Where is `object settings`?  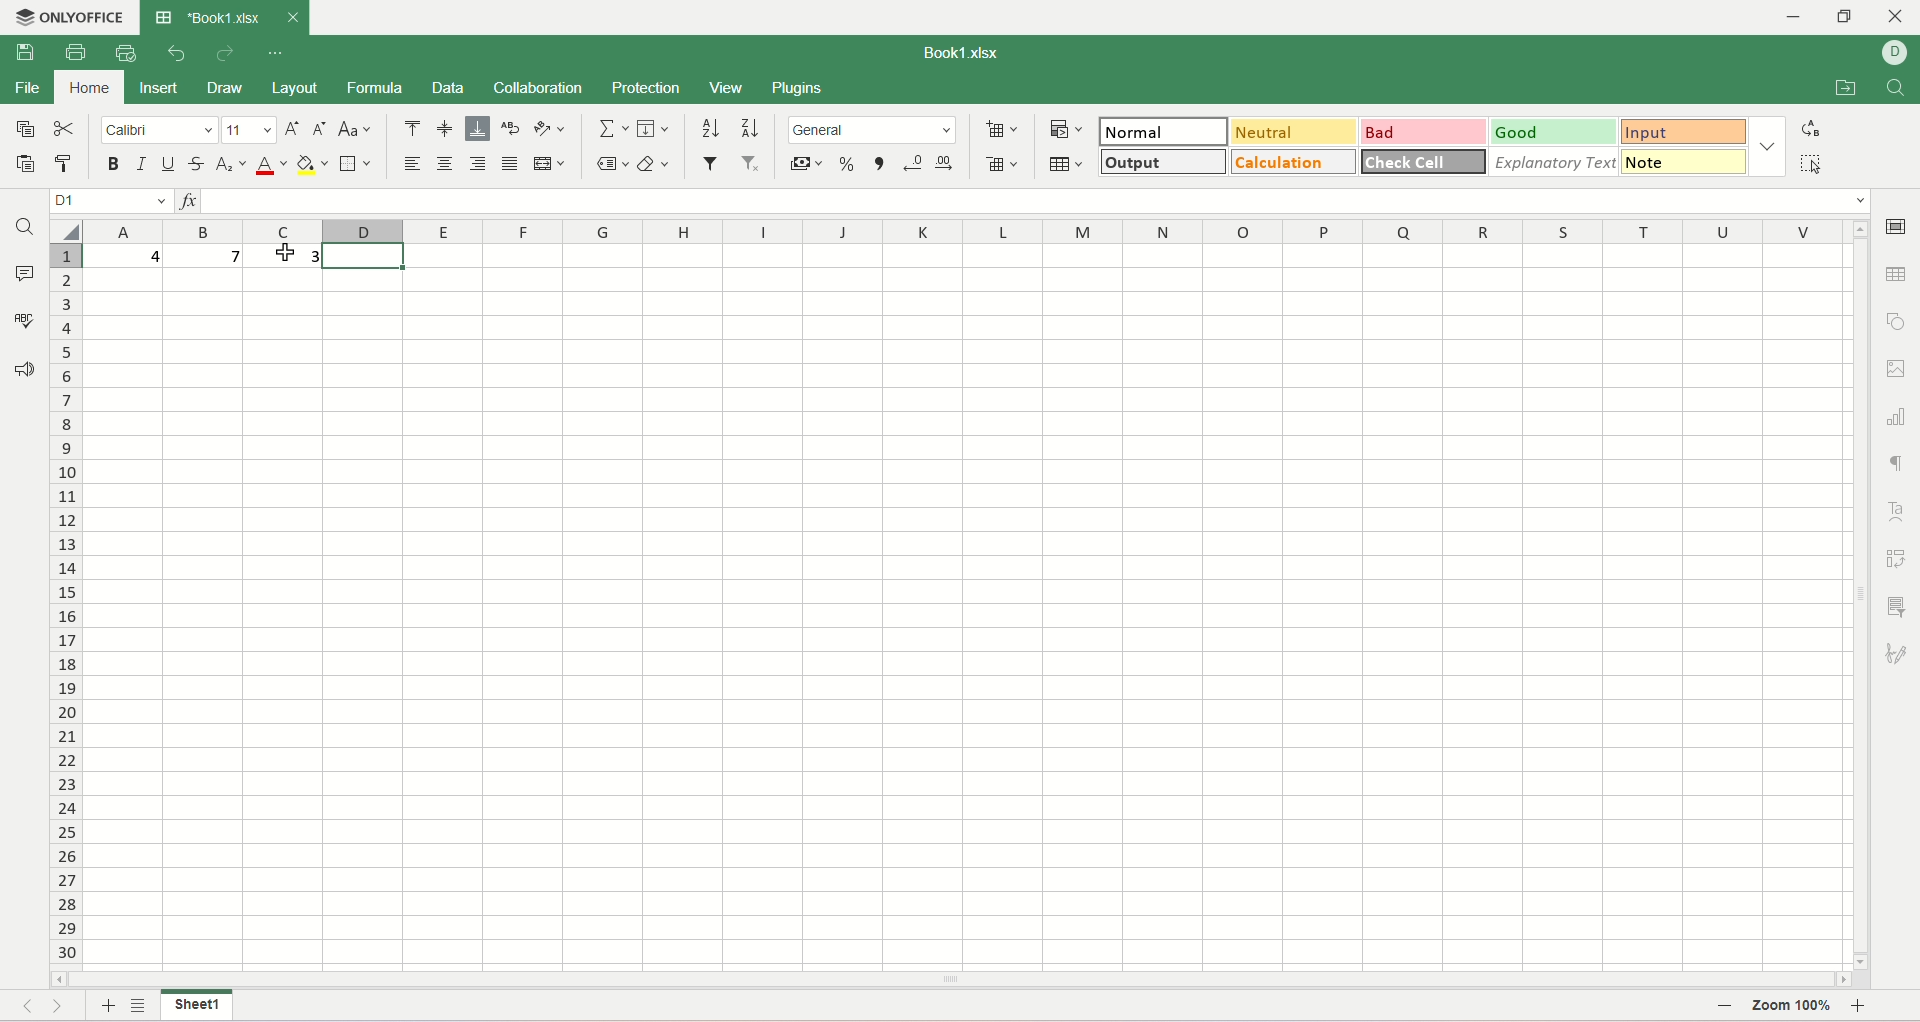 object settings is located at coordinates (1896, 318).